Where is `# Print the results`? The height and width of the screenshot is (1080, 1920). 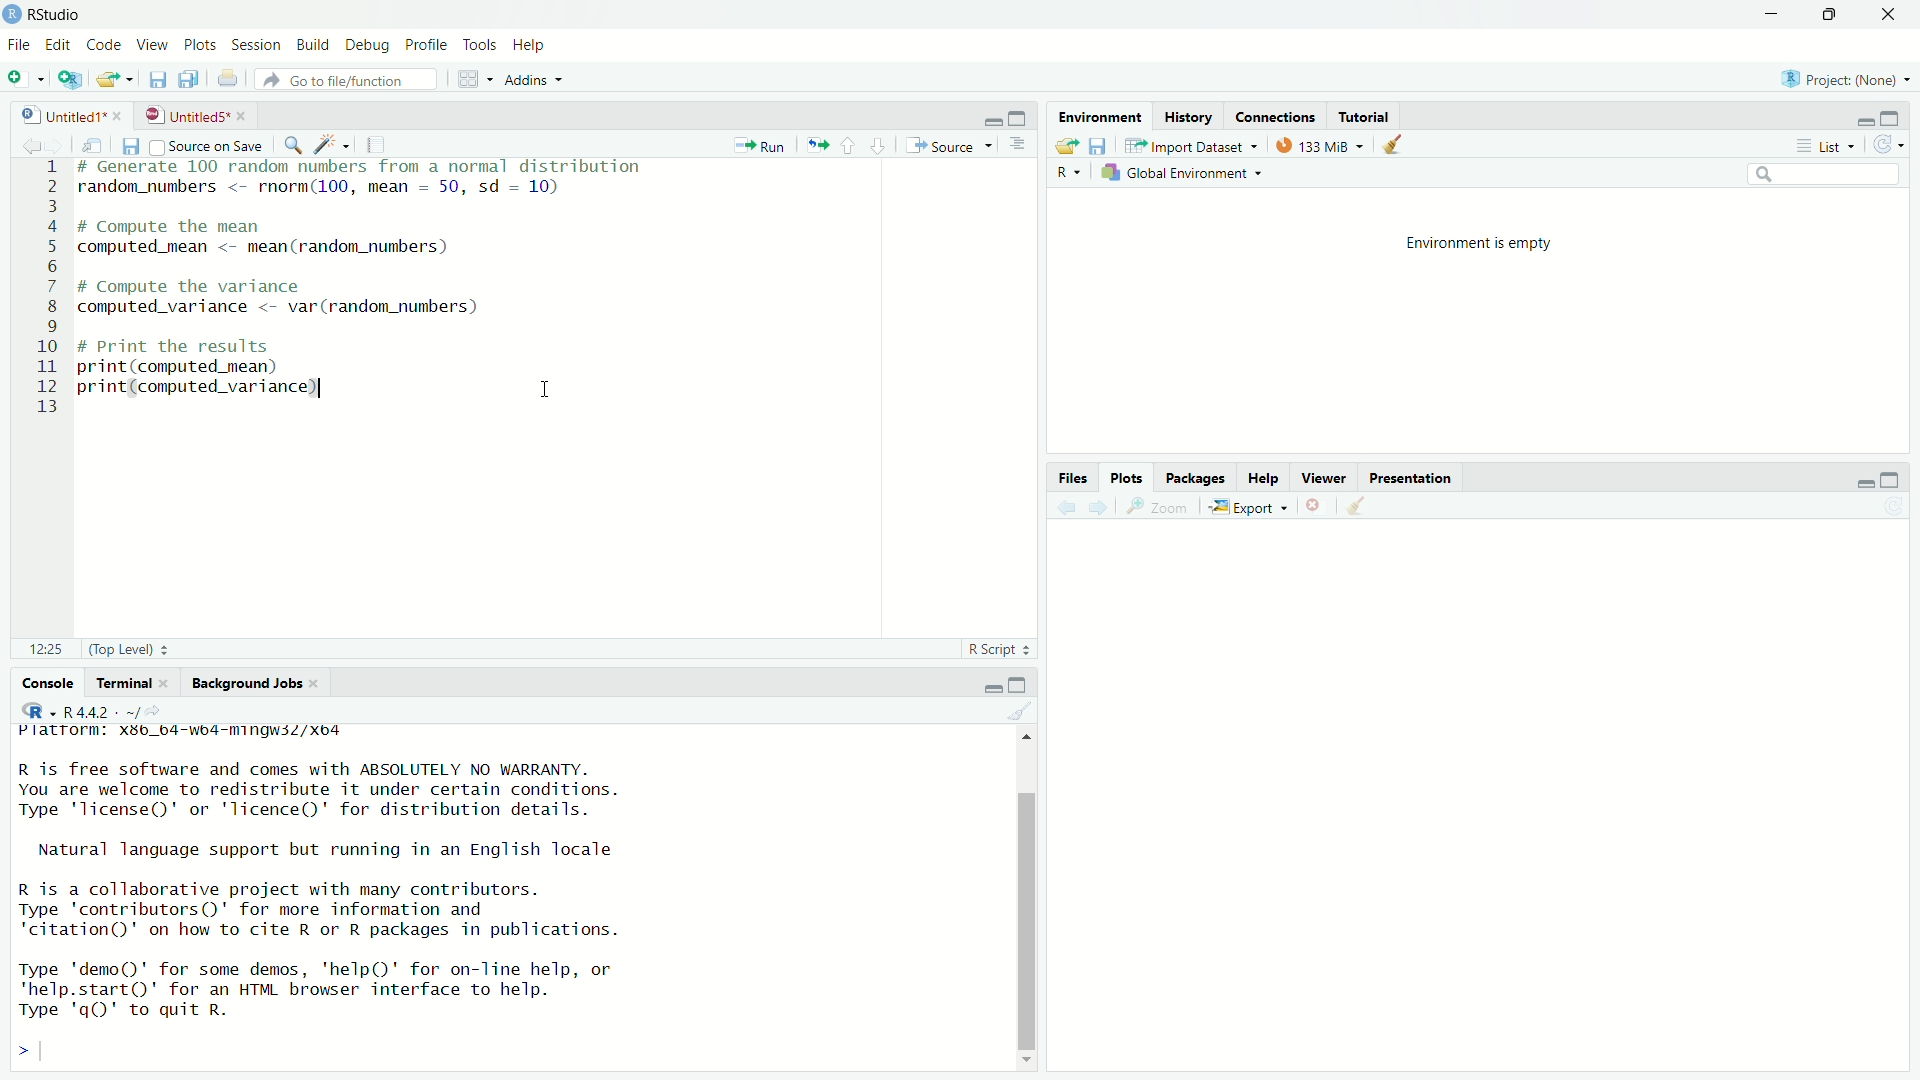
# Print the results is located at coordinates (221, 348).